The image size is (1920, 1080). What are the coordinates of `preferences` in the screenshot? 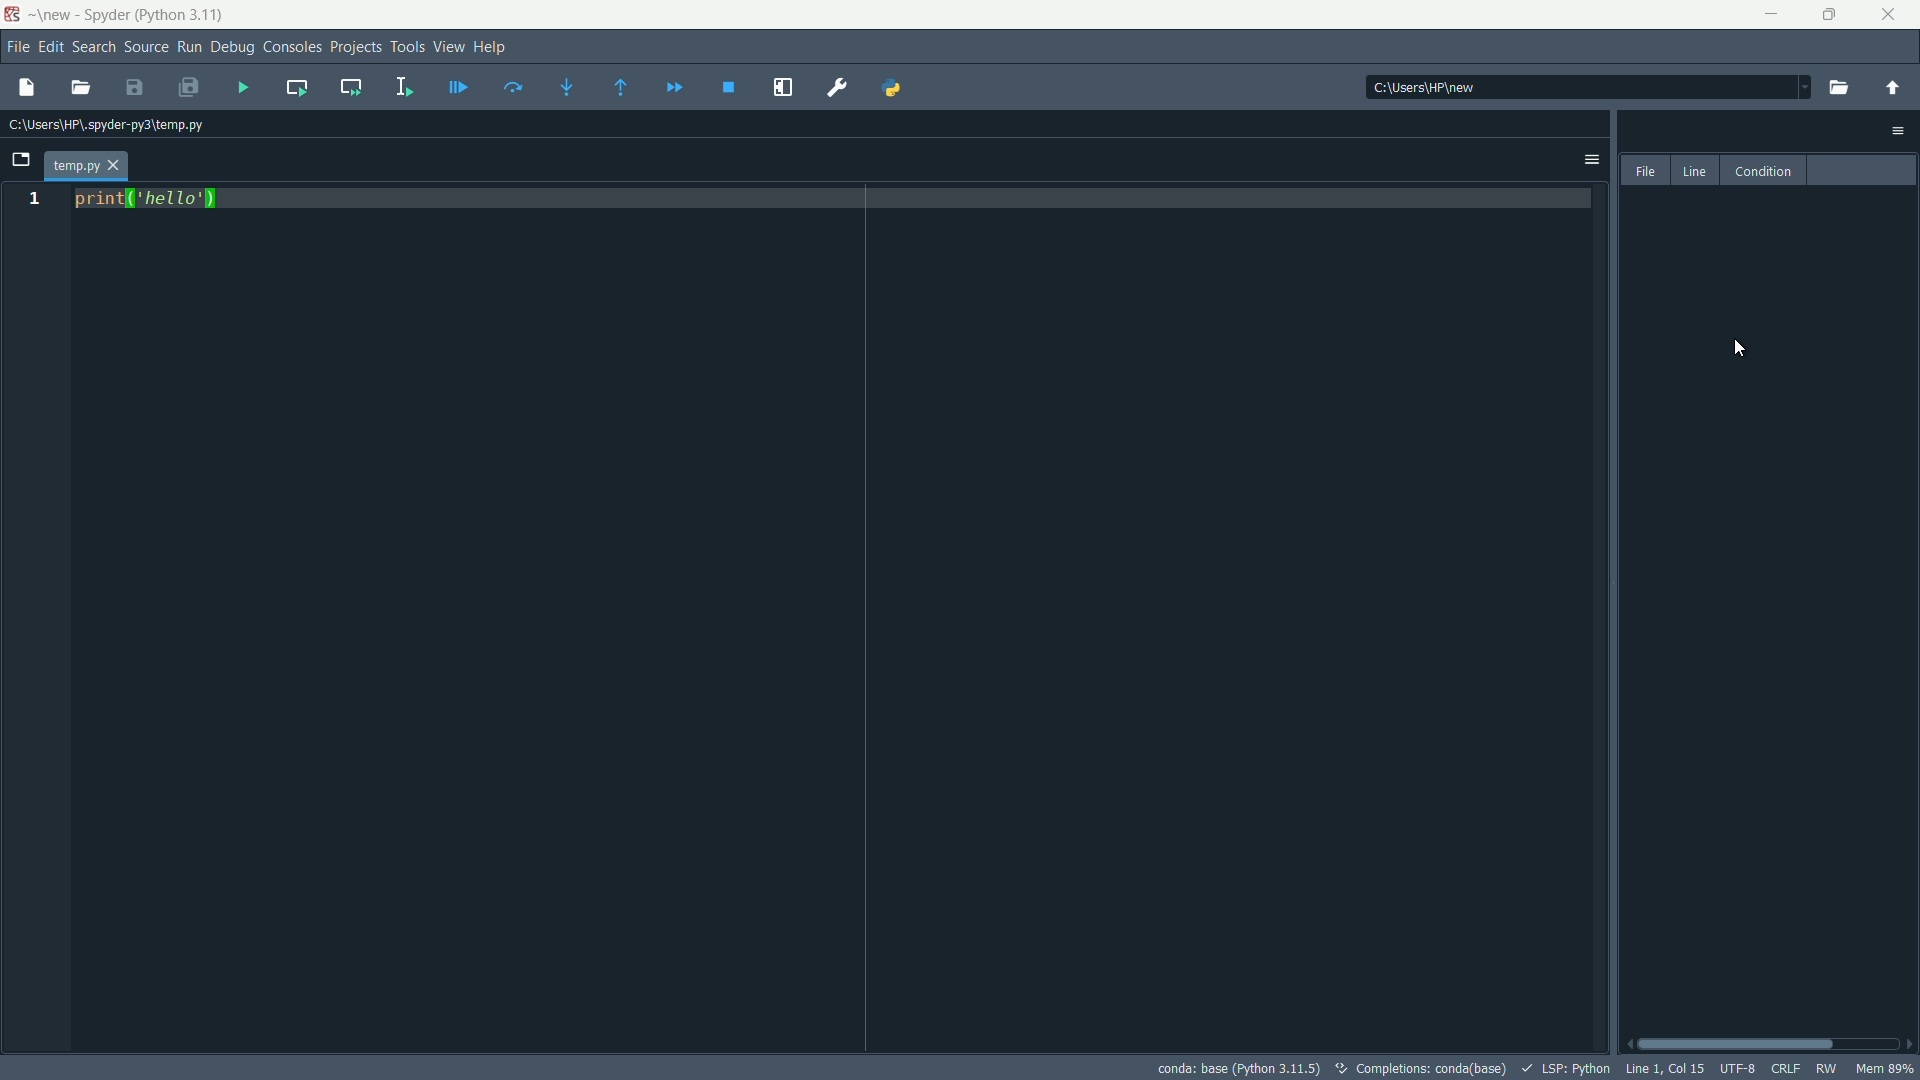 It's located at (838, 88).